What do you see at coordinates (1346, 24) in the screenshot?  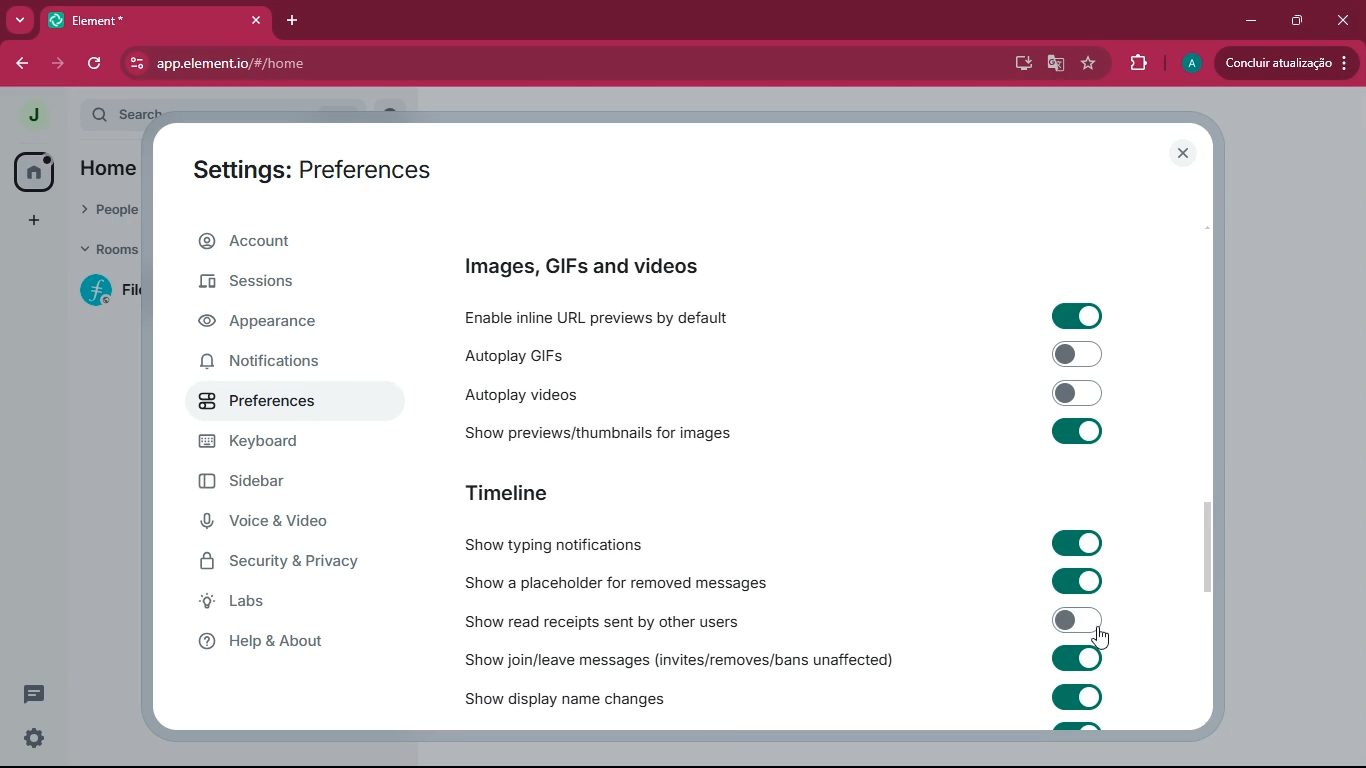 I see `close` at bounding box center [1346, 24].